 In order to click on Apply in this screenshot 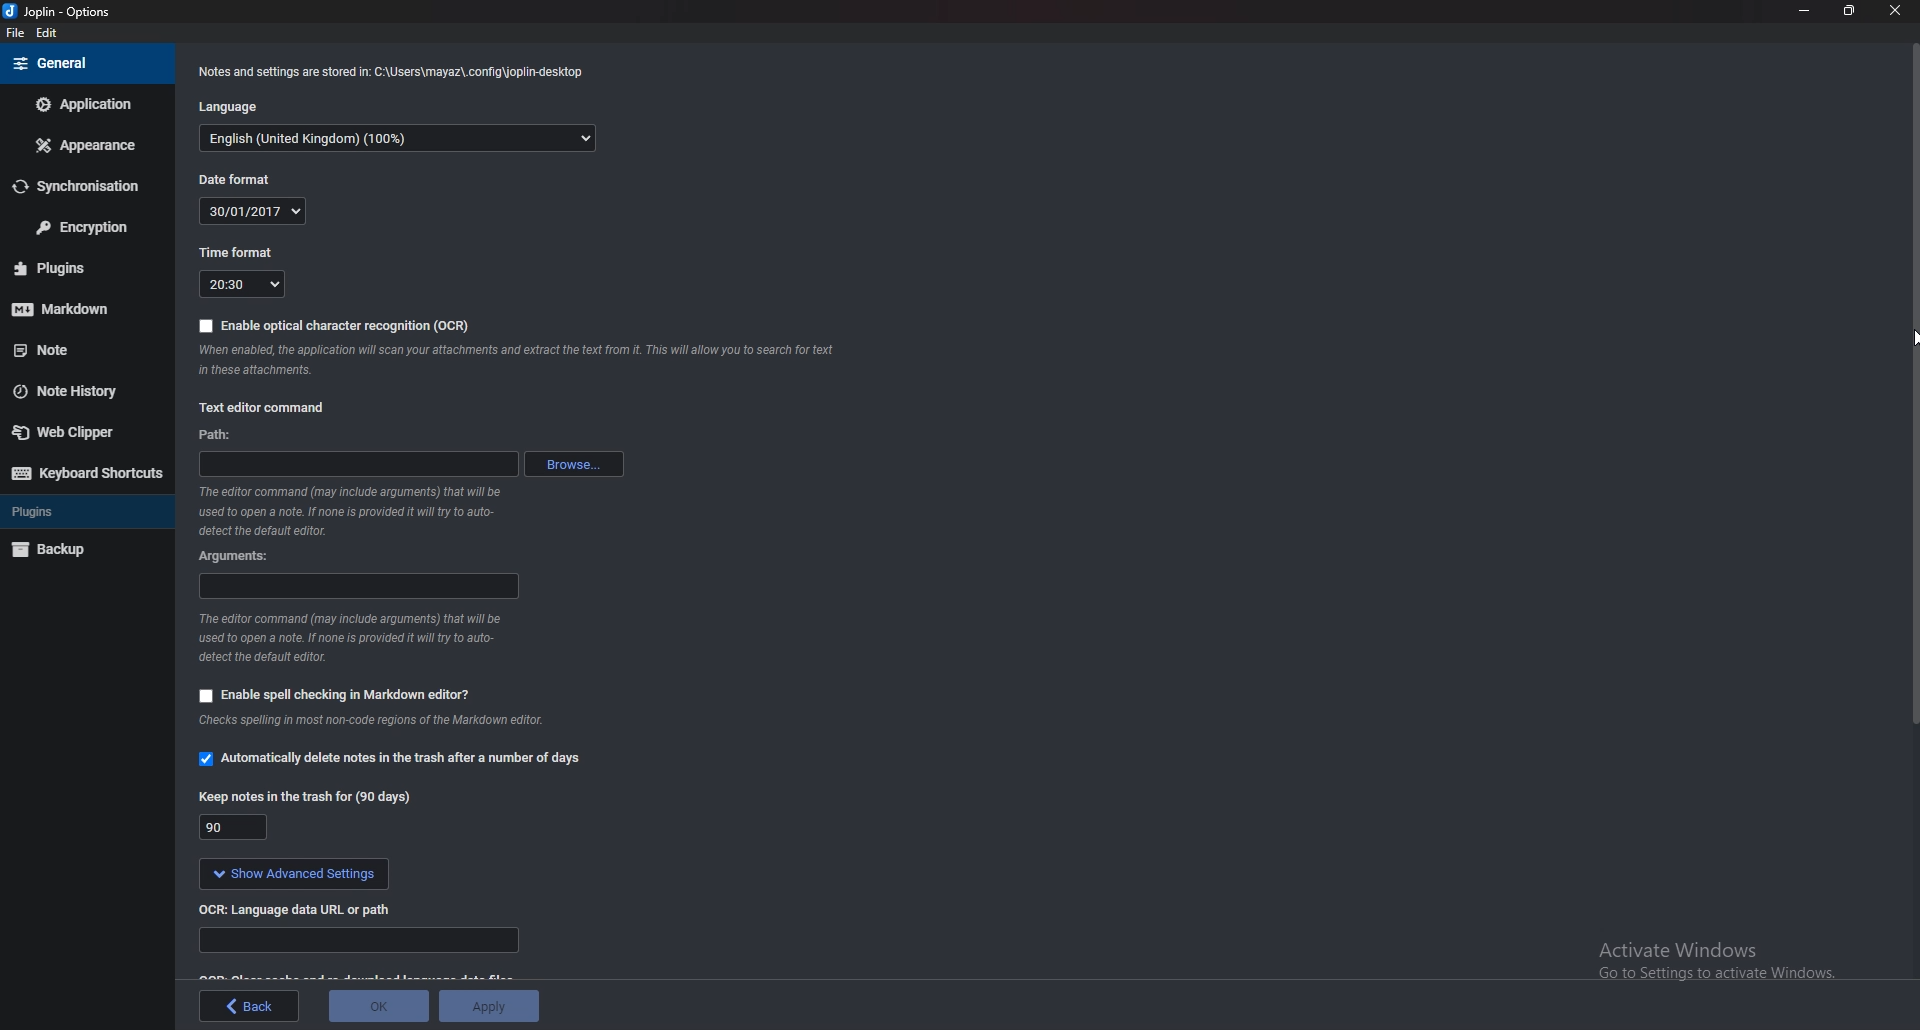, I will do `click(492, 1004)`.